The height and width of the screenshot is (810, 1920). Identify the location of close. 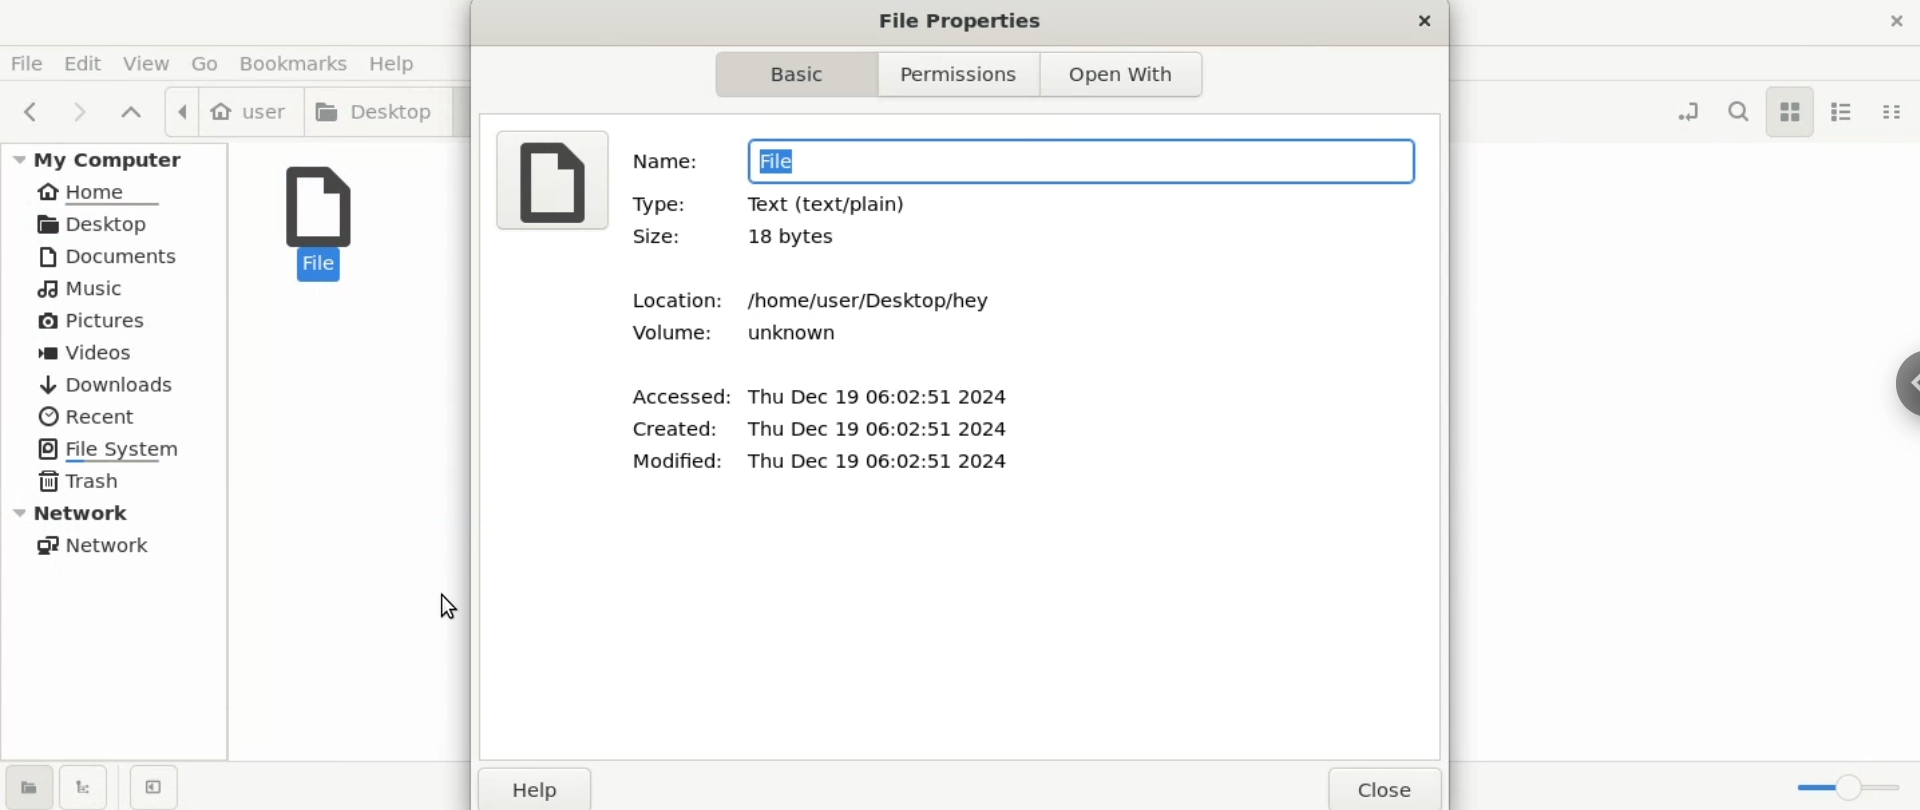
(1886, 23).